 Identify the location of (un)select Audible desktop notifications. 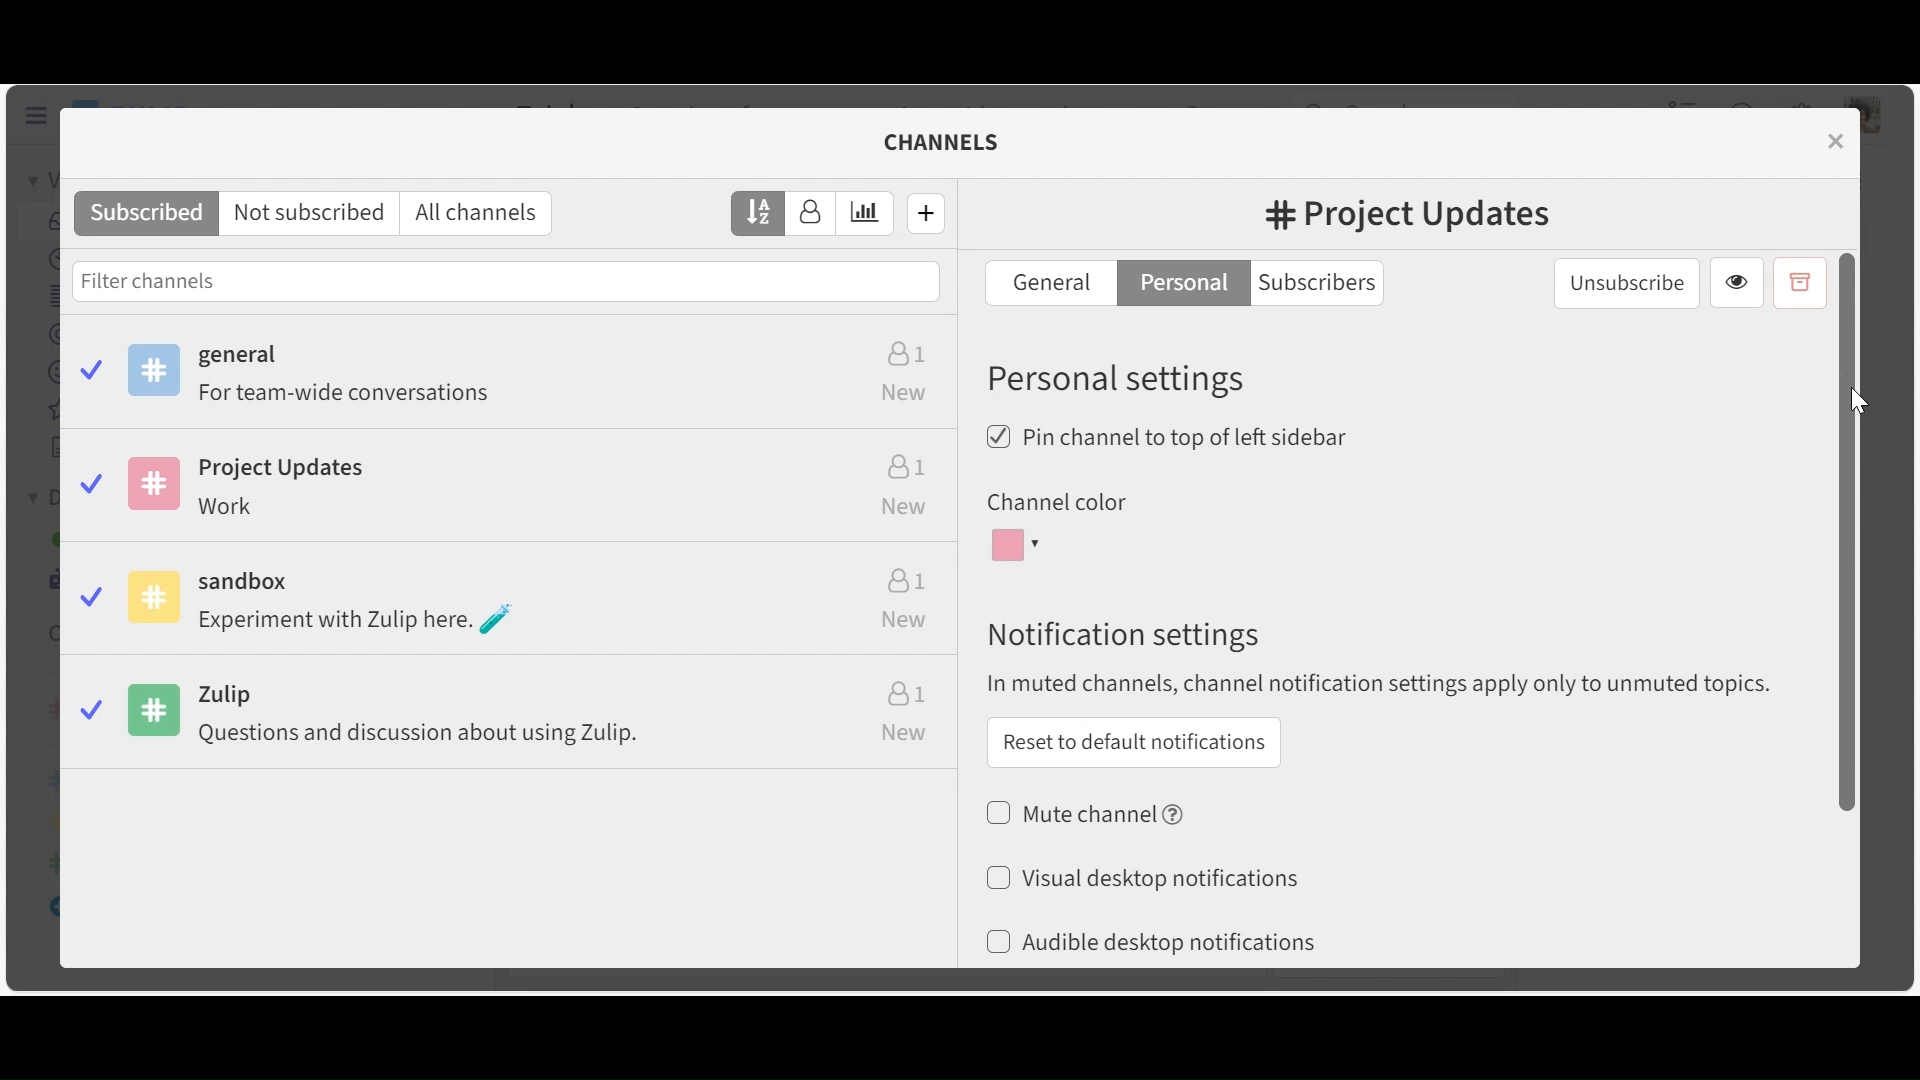
(1148, 941).